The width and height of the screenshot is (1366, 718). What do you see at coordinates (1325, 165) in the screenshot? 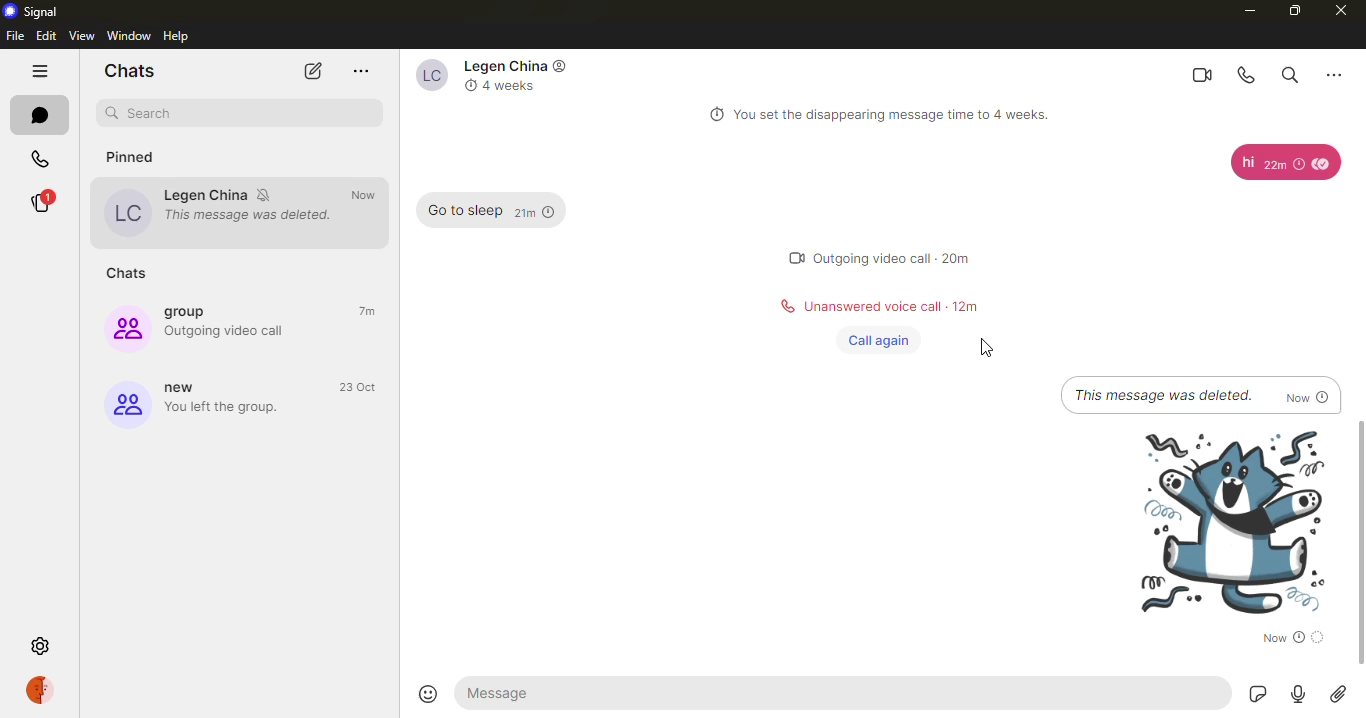
I see `read` at bounding box center [1325, 165].